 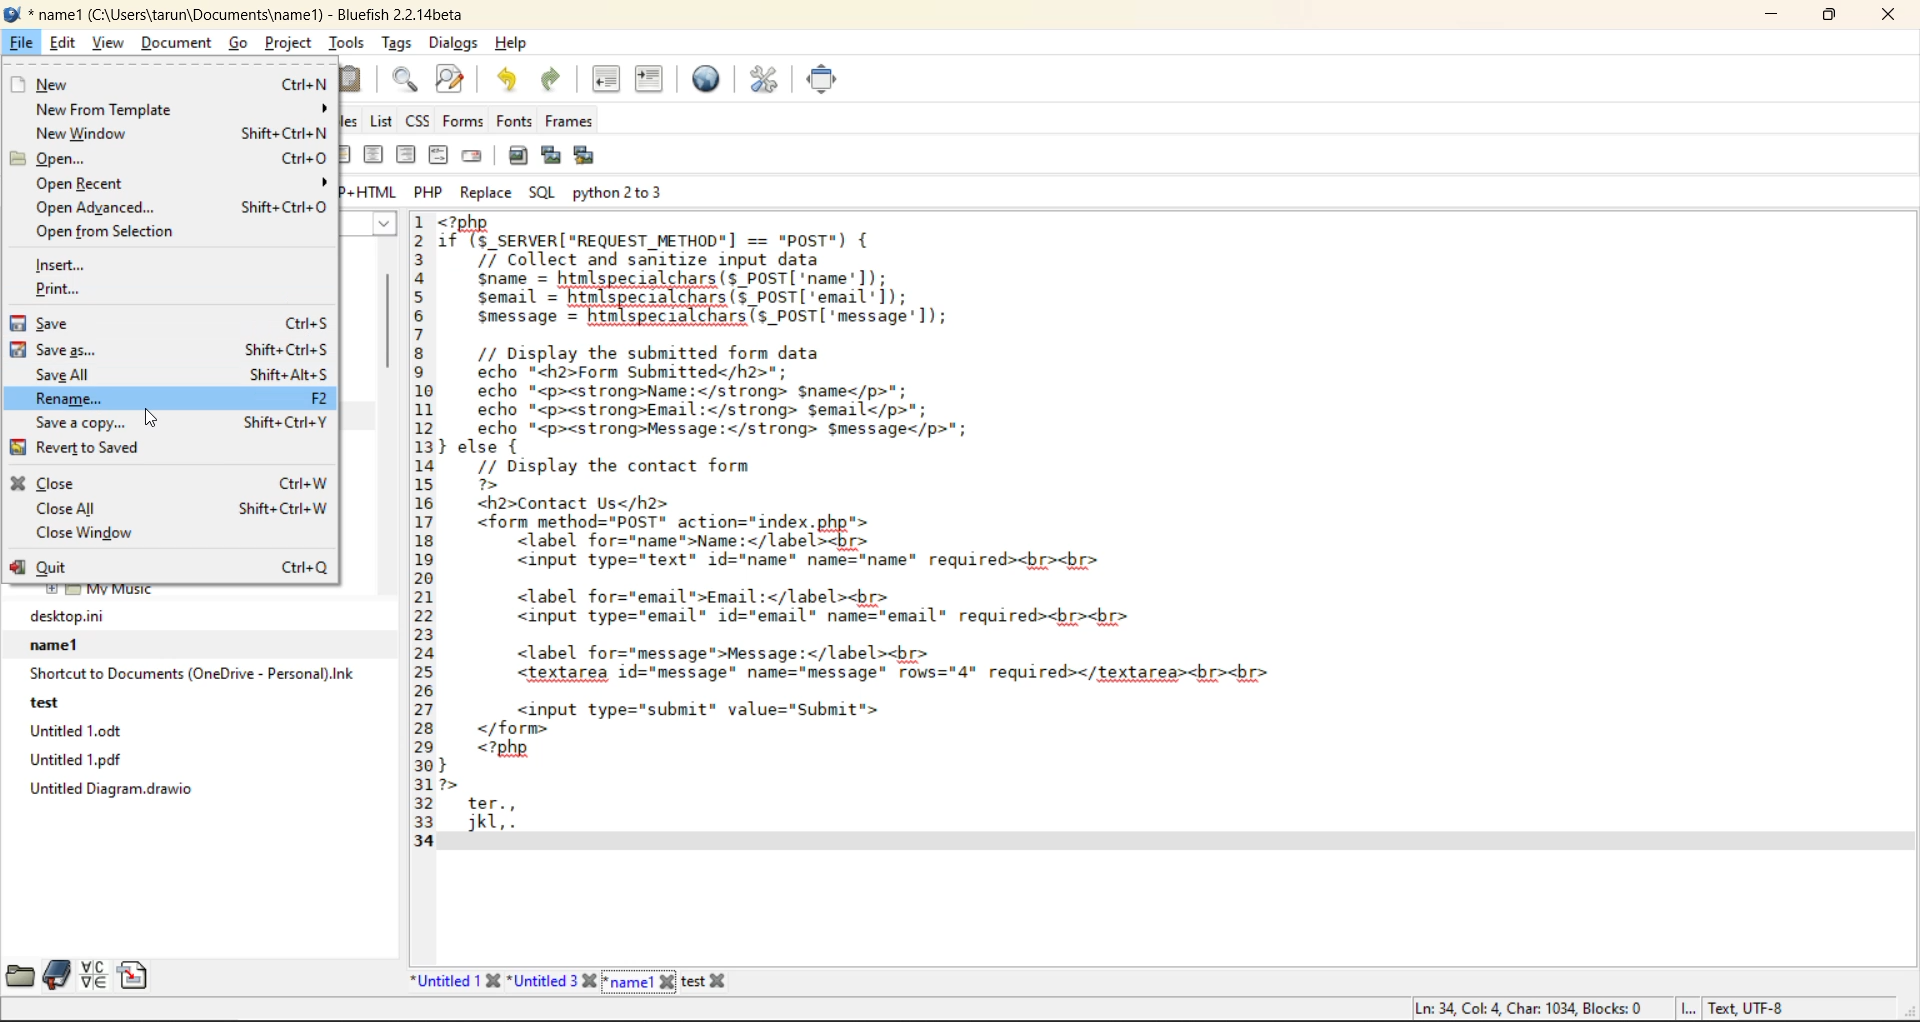 What do you see at coordinates (571, 121) in the screenshot?
I see `frames` at bounding box center [571, 121].